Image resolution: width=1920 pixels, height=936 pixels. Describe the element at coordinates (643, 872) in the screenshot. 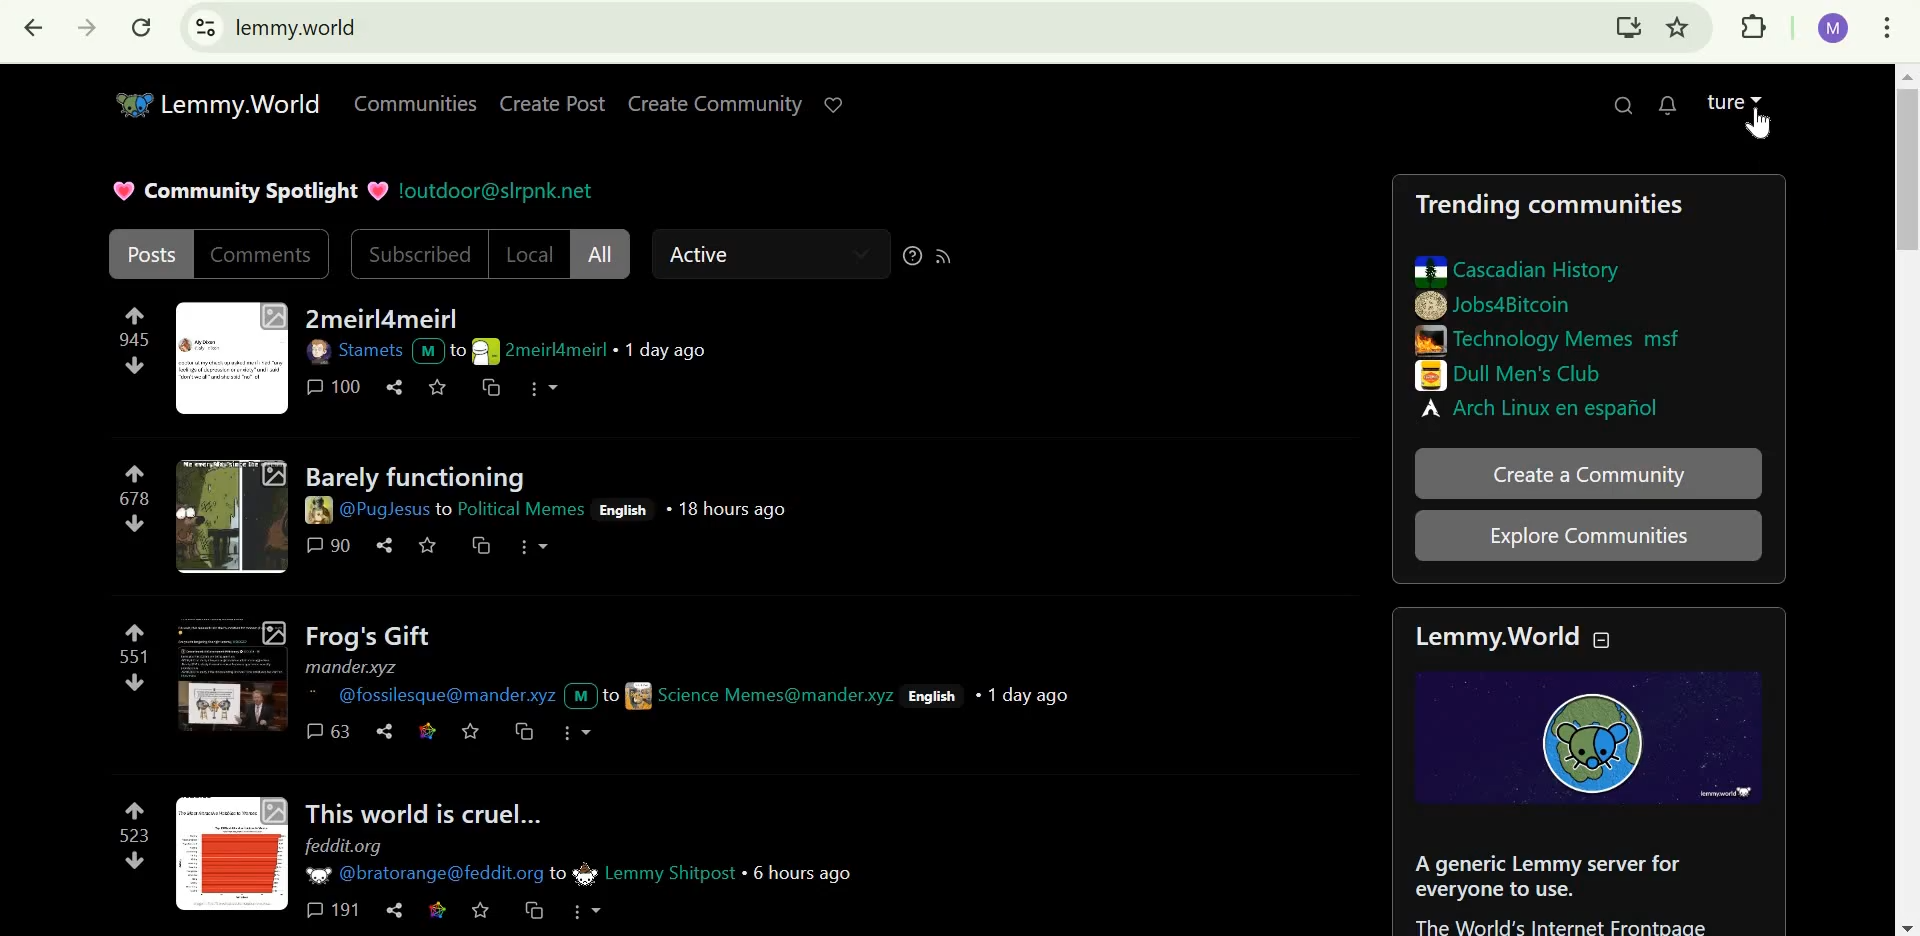

I see `community name` at that location.